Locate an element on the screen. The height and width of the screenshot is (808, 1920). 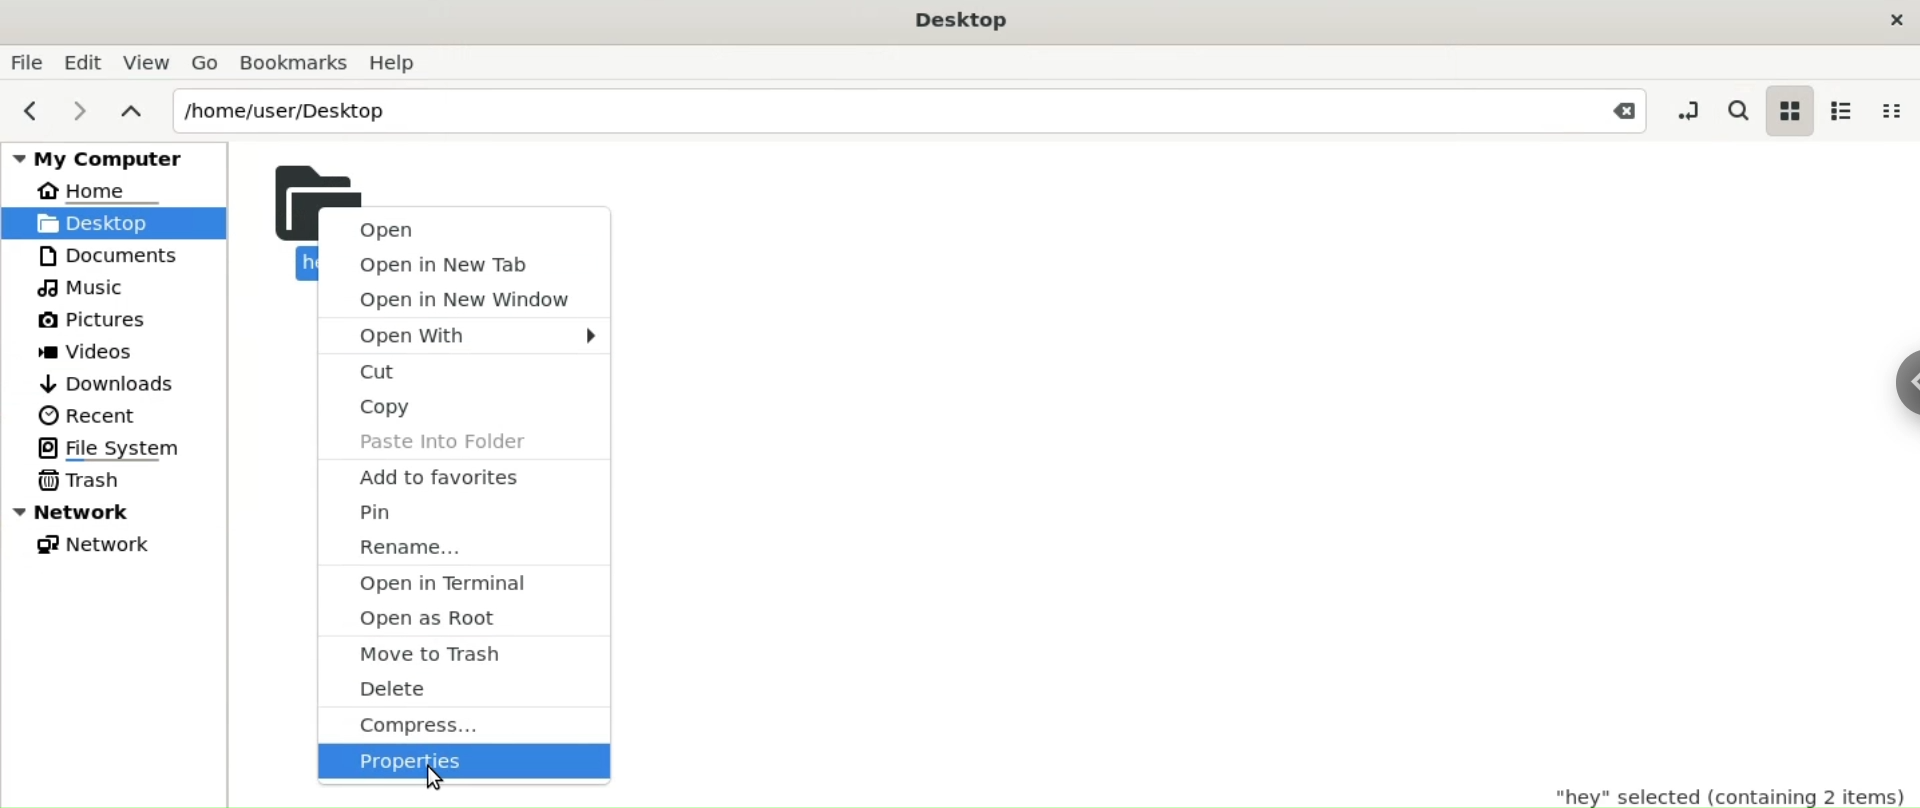
Edit is located at coordinates (86, 60).